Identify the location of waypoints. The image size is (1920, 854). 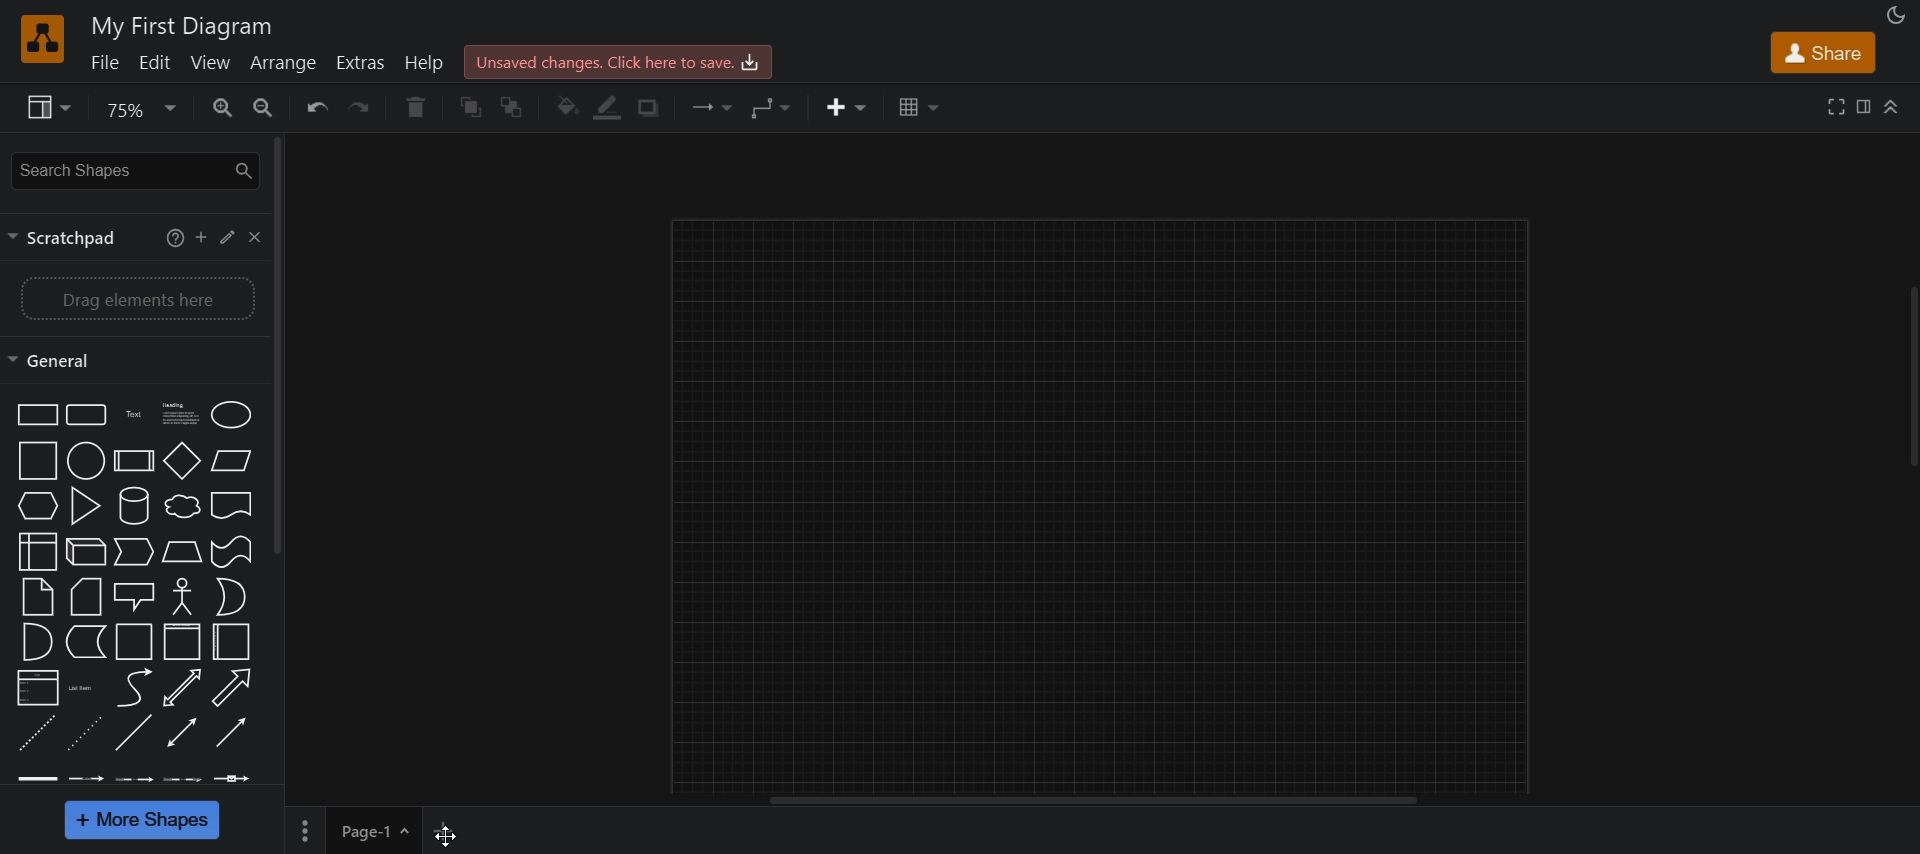
(774, 108).